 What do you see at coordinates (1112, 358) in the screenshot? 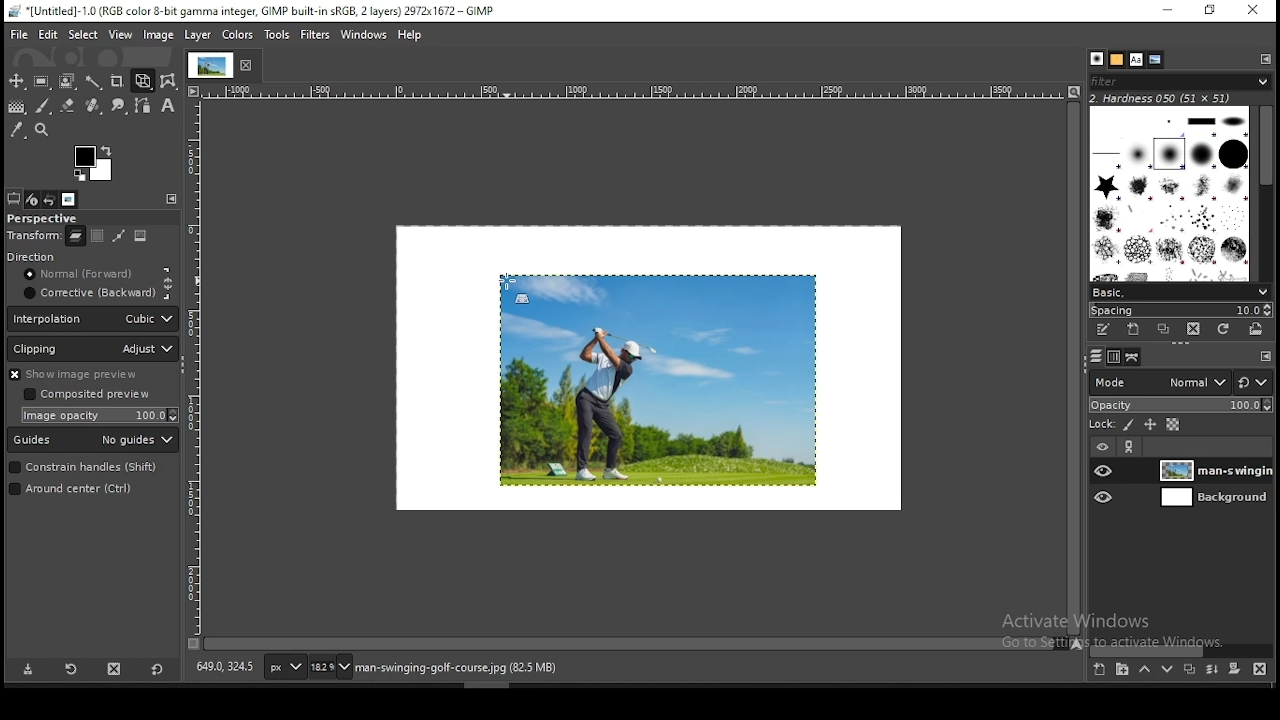
I see `channels` at bounding box center [1112, 358].